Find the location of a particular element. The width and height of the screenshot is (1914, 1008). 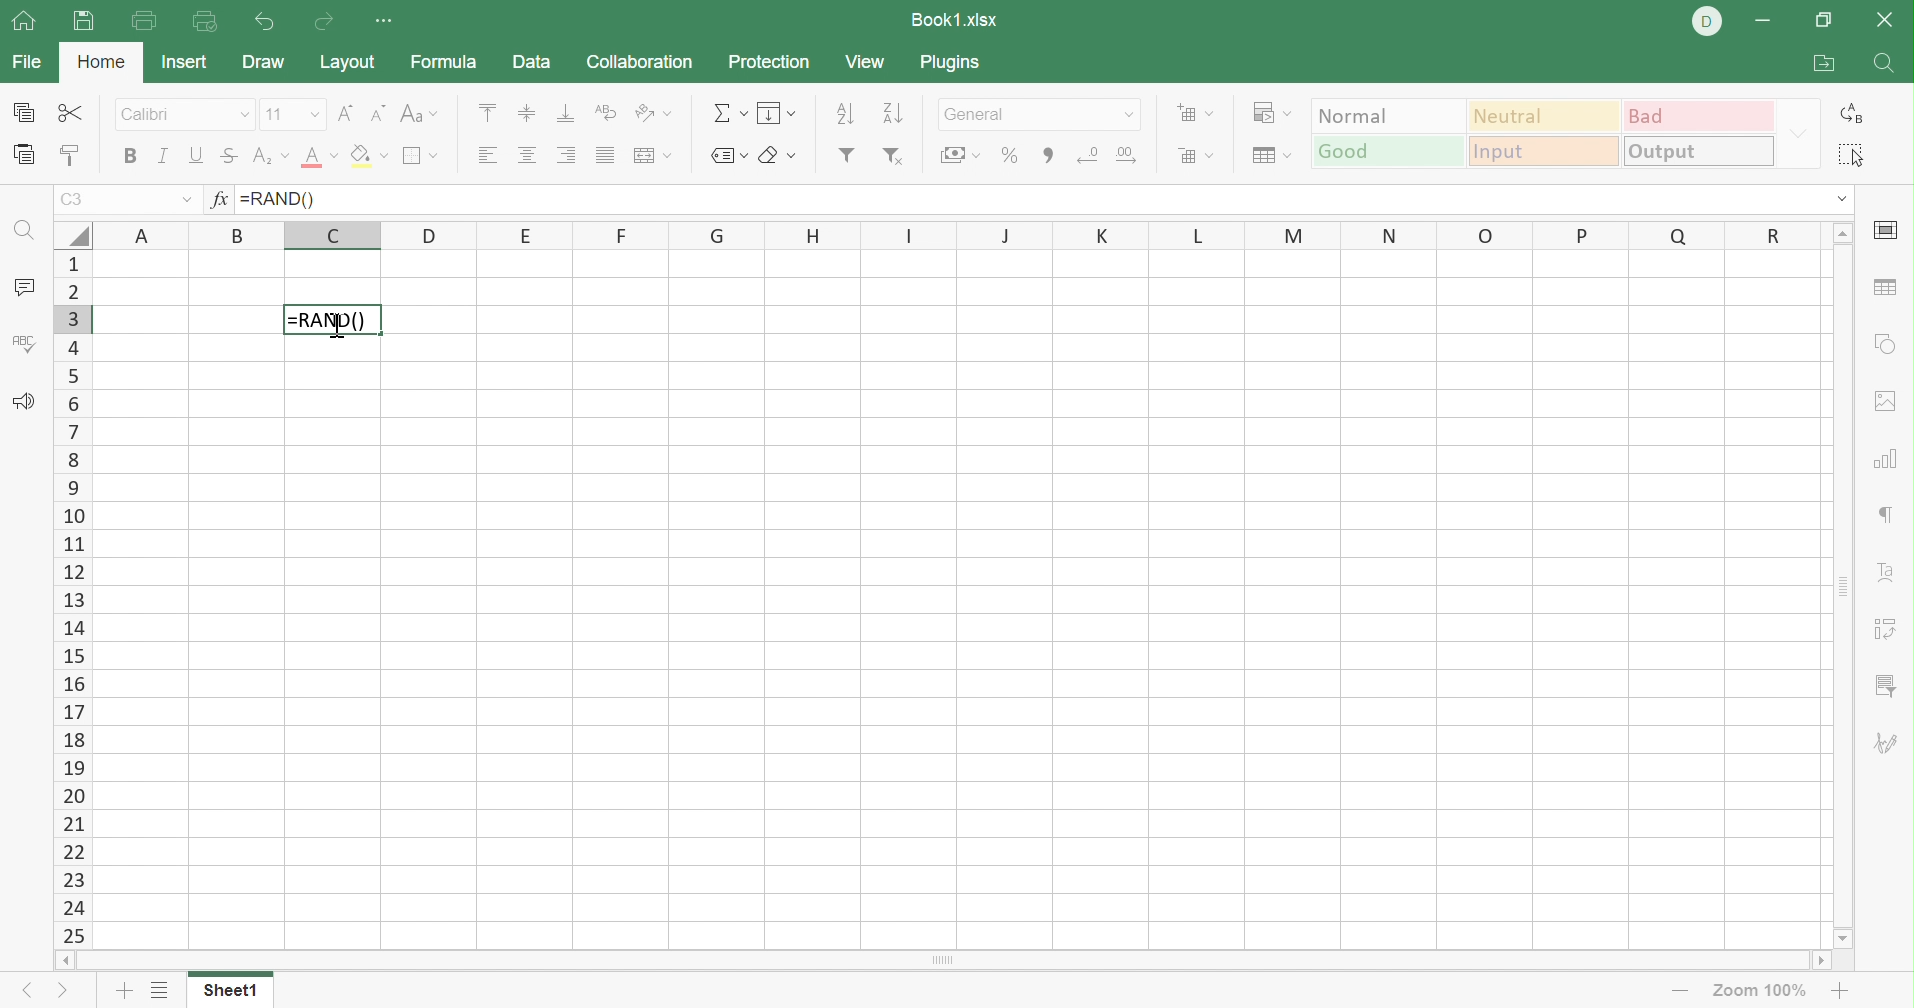

Customize Quick Access Toolbar is located at coordinates (384, 21).